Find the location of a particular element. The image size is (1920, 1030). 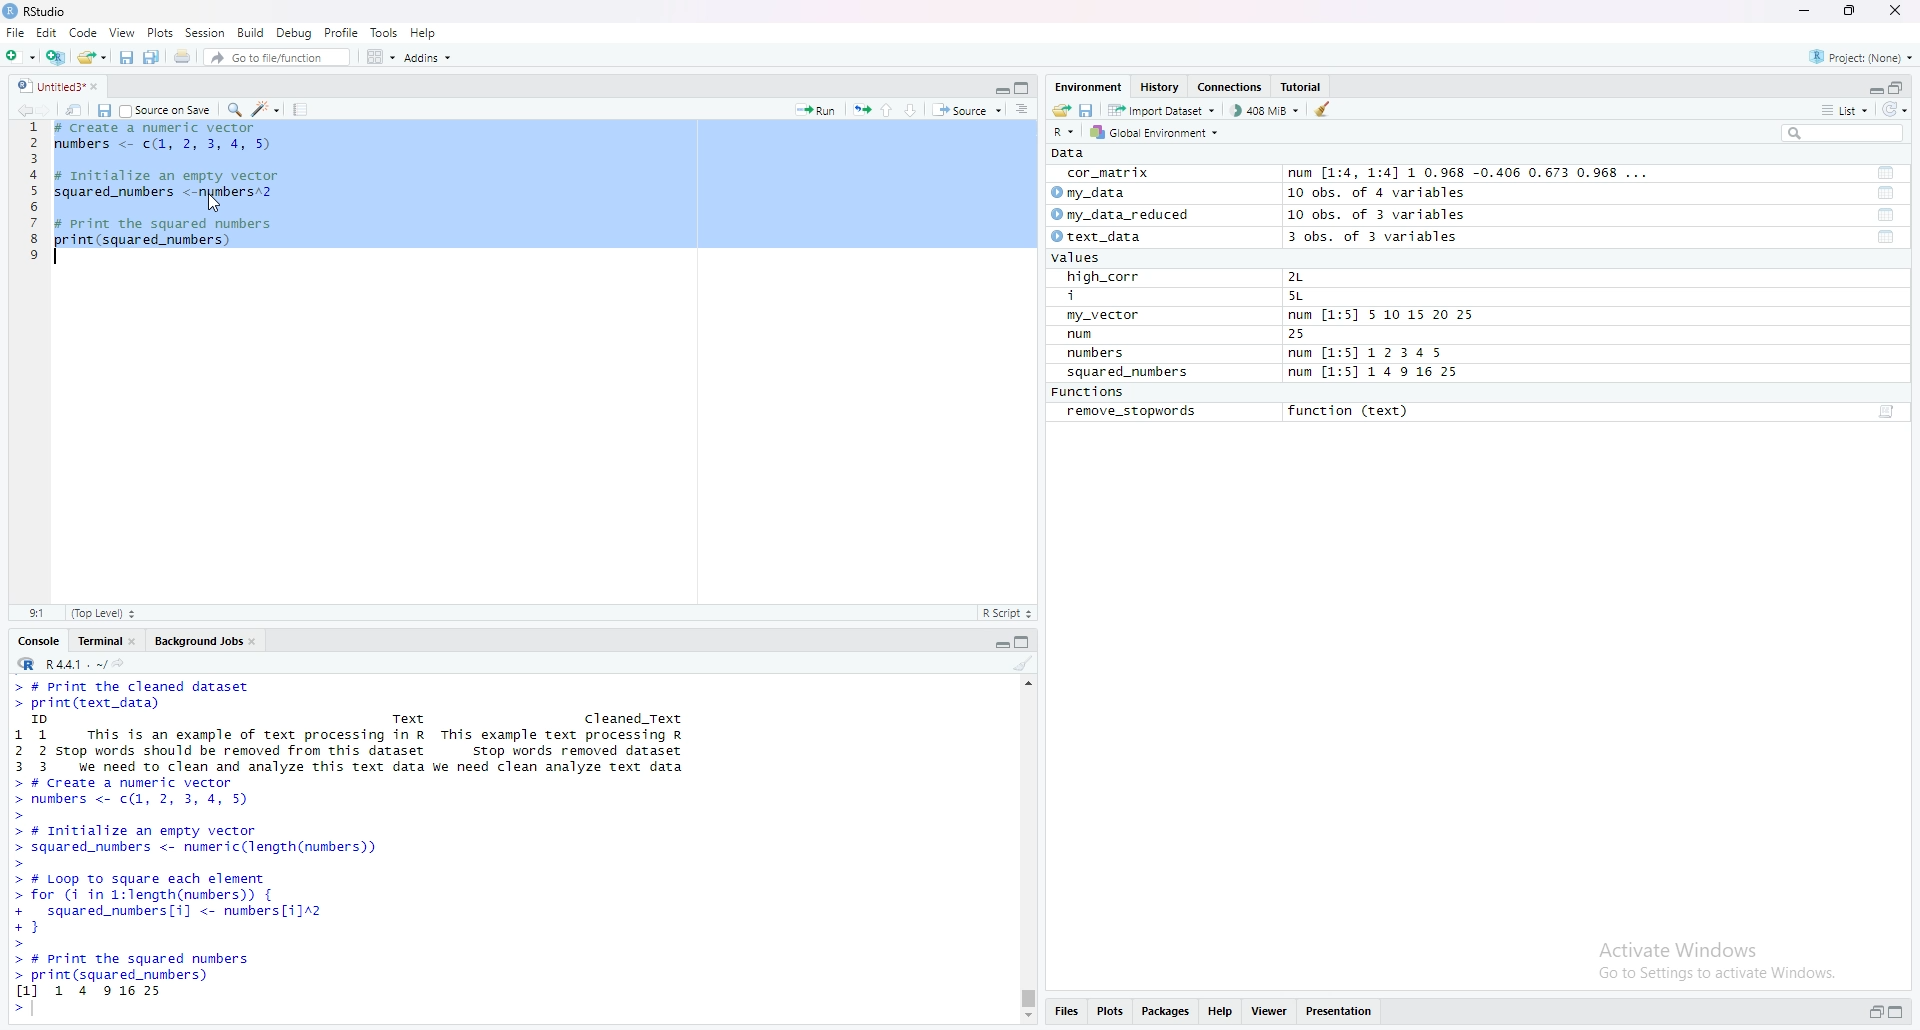

File is located at coordinates (15, 32).